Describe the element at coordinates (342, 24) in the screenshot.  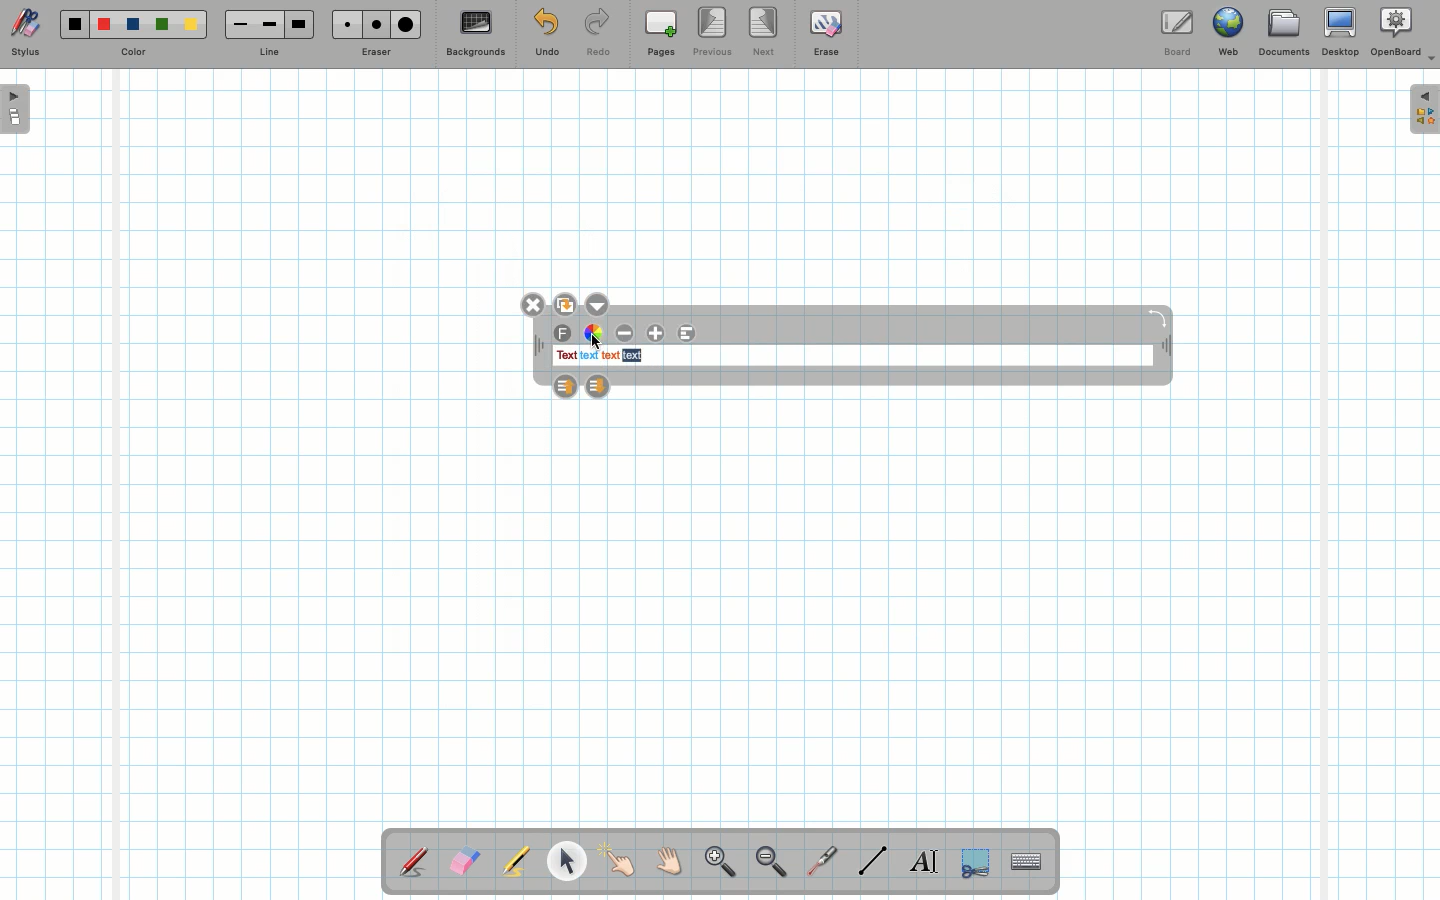
I see `Small eraser` at that location.